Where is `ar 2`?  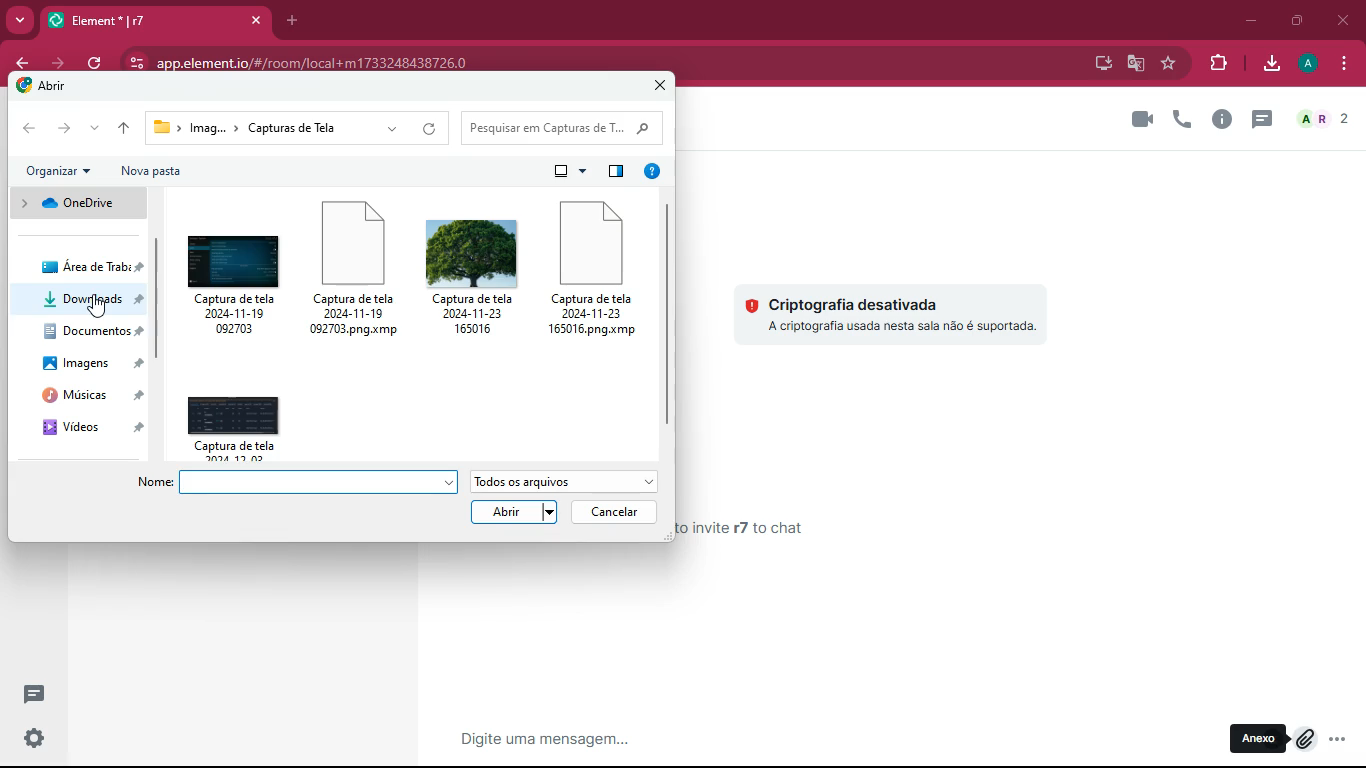
ar 2 is located at coordinates (1322, 120).